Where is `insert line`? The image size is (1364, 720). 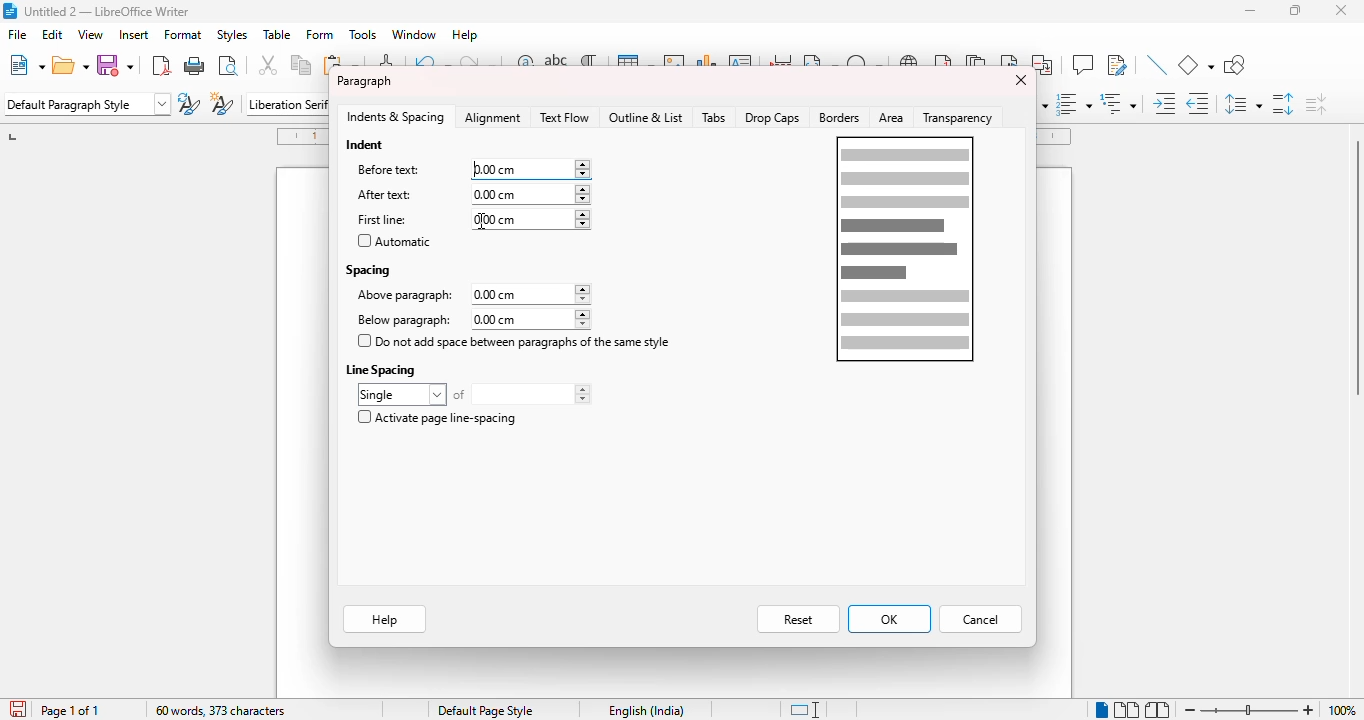 insert line is located at coordinates (1157, 65).